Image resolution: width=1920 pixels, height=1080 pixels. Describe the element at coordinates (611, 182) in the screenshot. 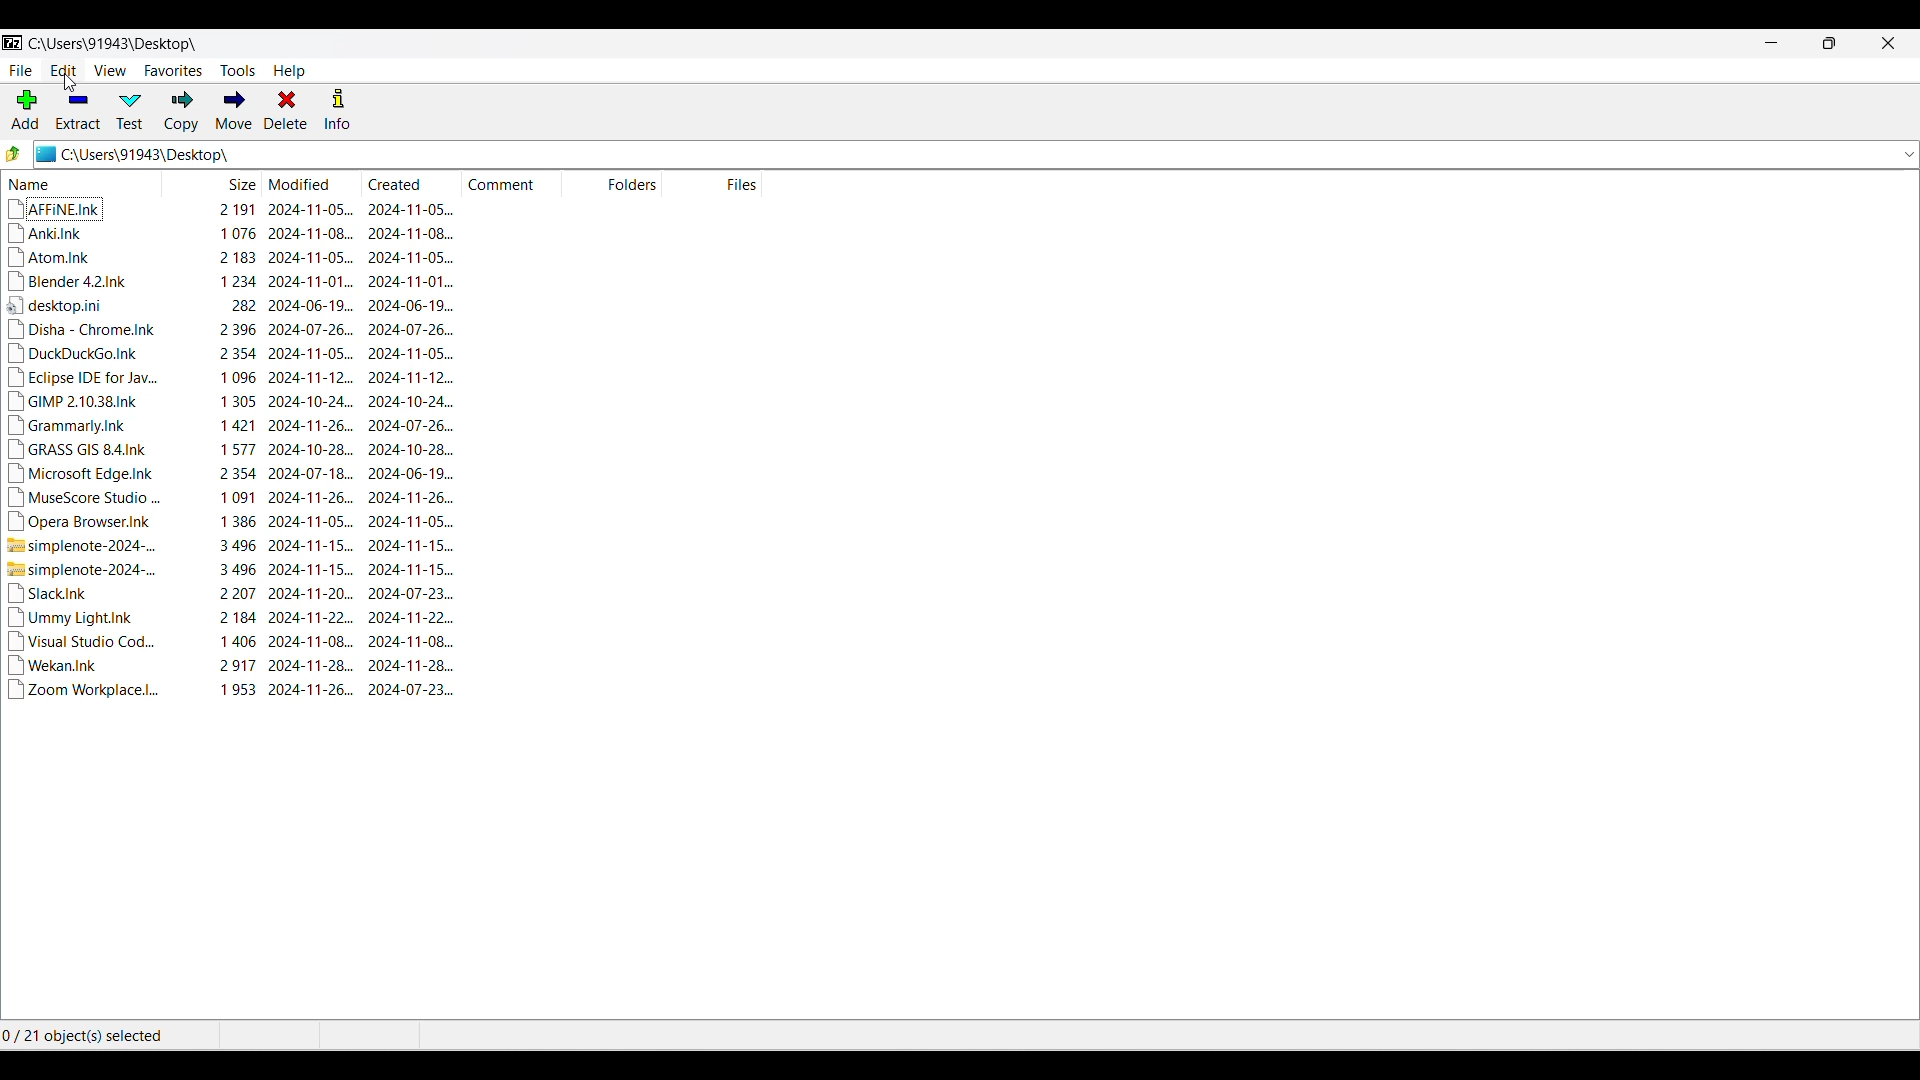

I see `Folders column` at that location.